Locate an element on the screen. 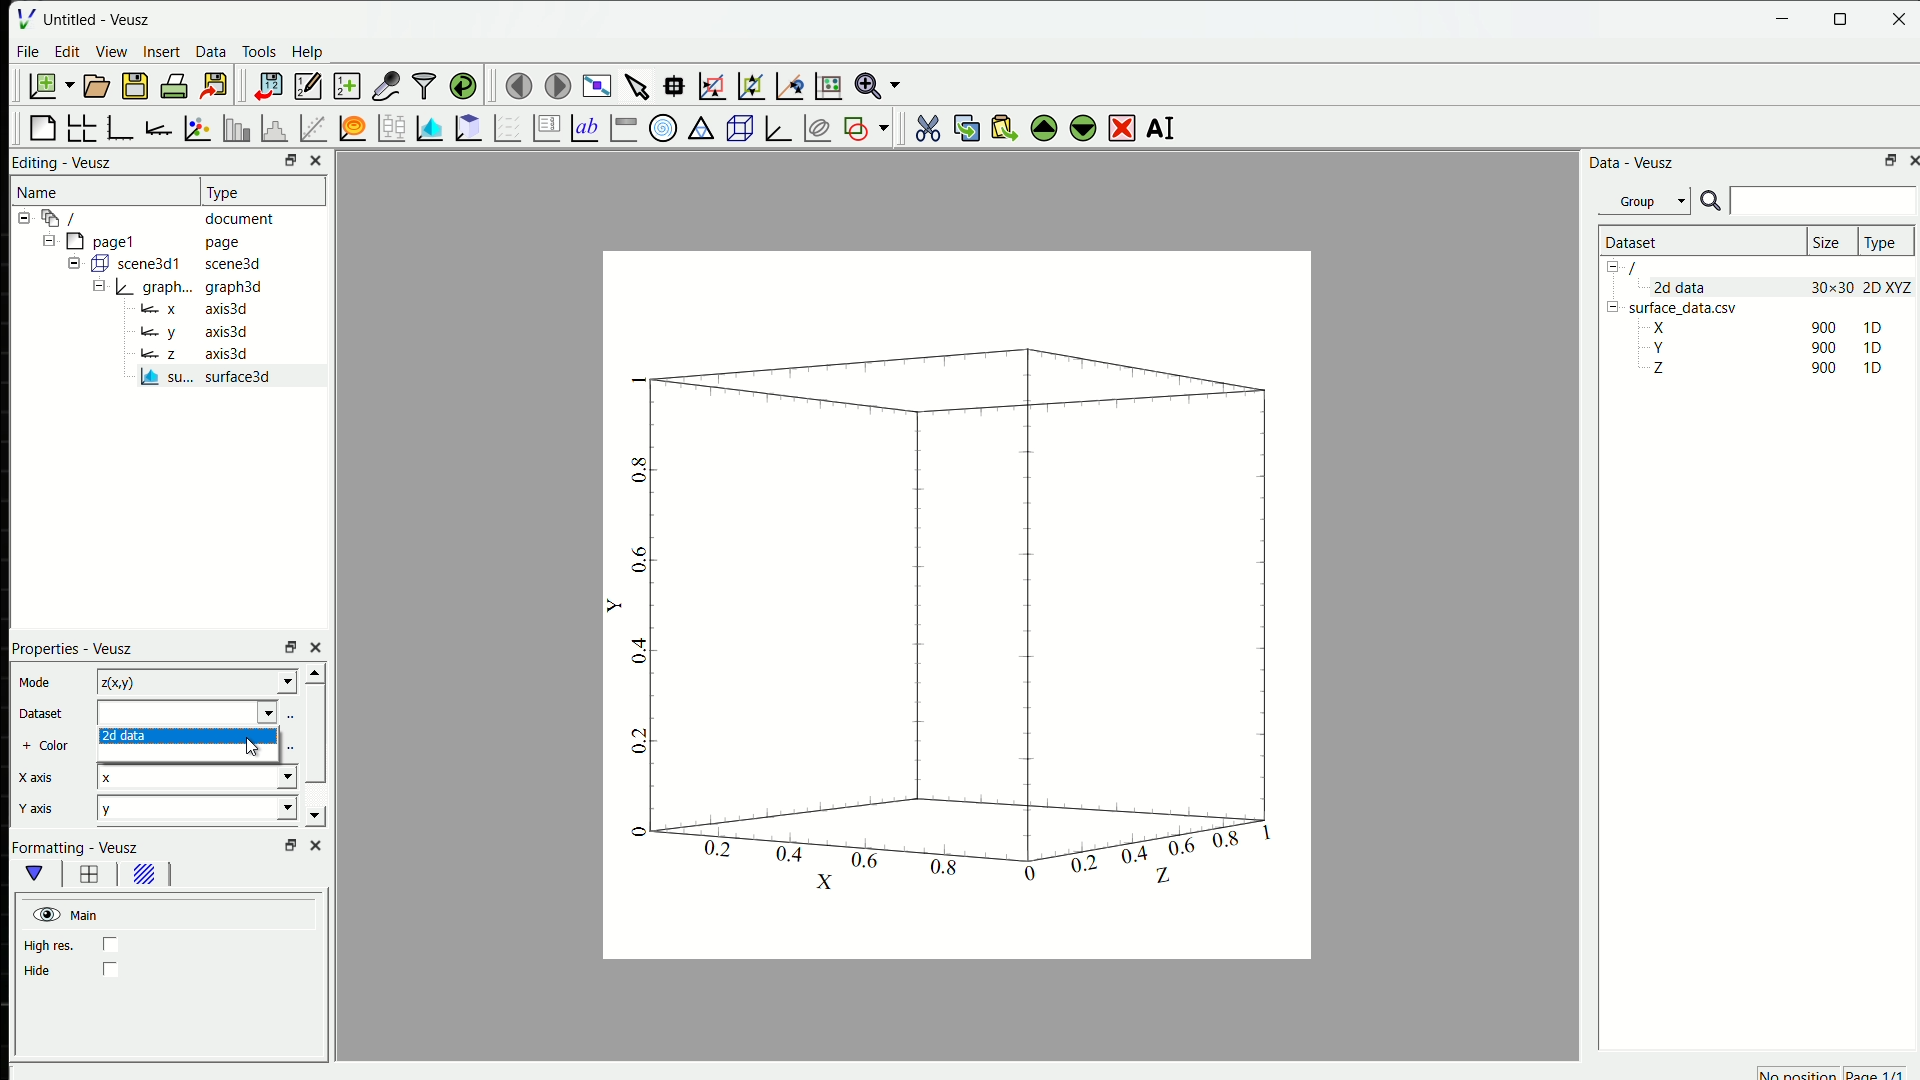  add a shape to the plot is located at coordinates (866, 127).